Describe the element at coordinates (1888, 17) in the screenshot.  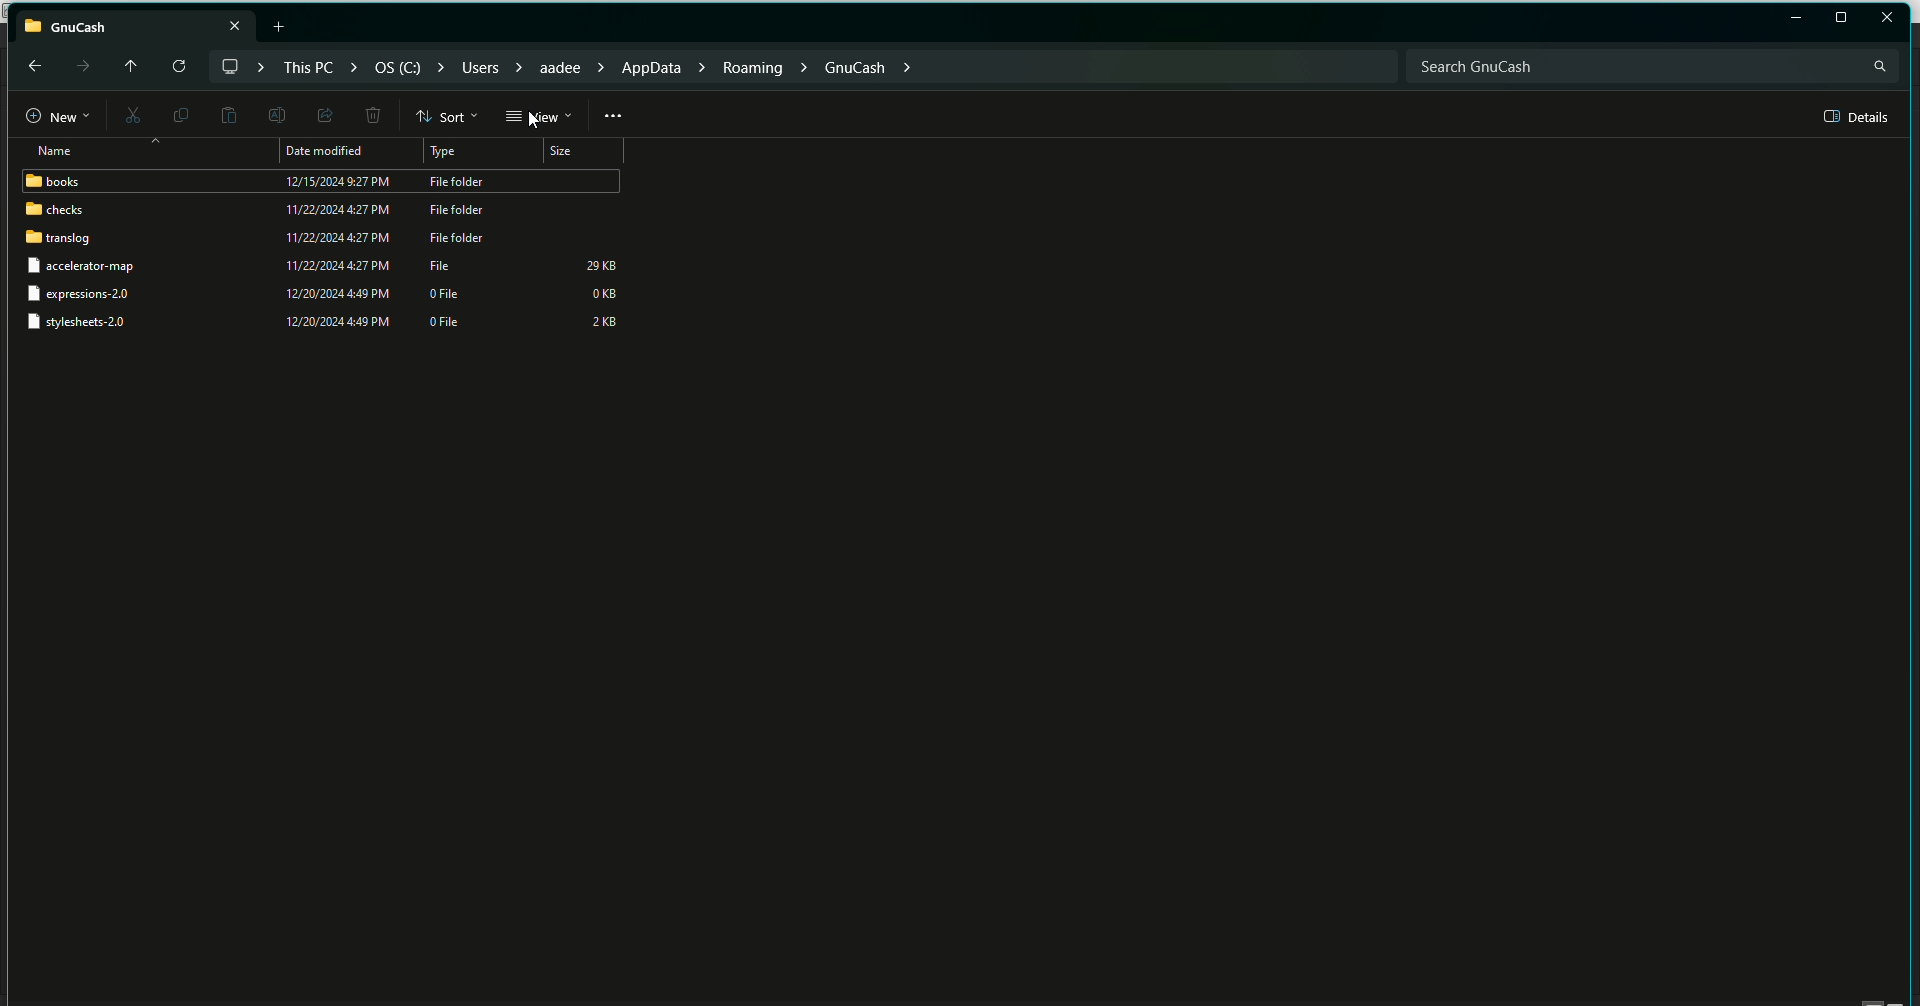
I see `Close` at that location.